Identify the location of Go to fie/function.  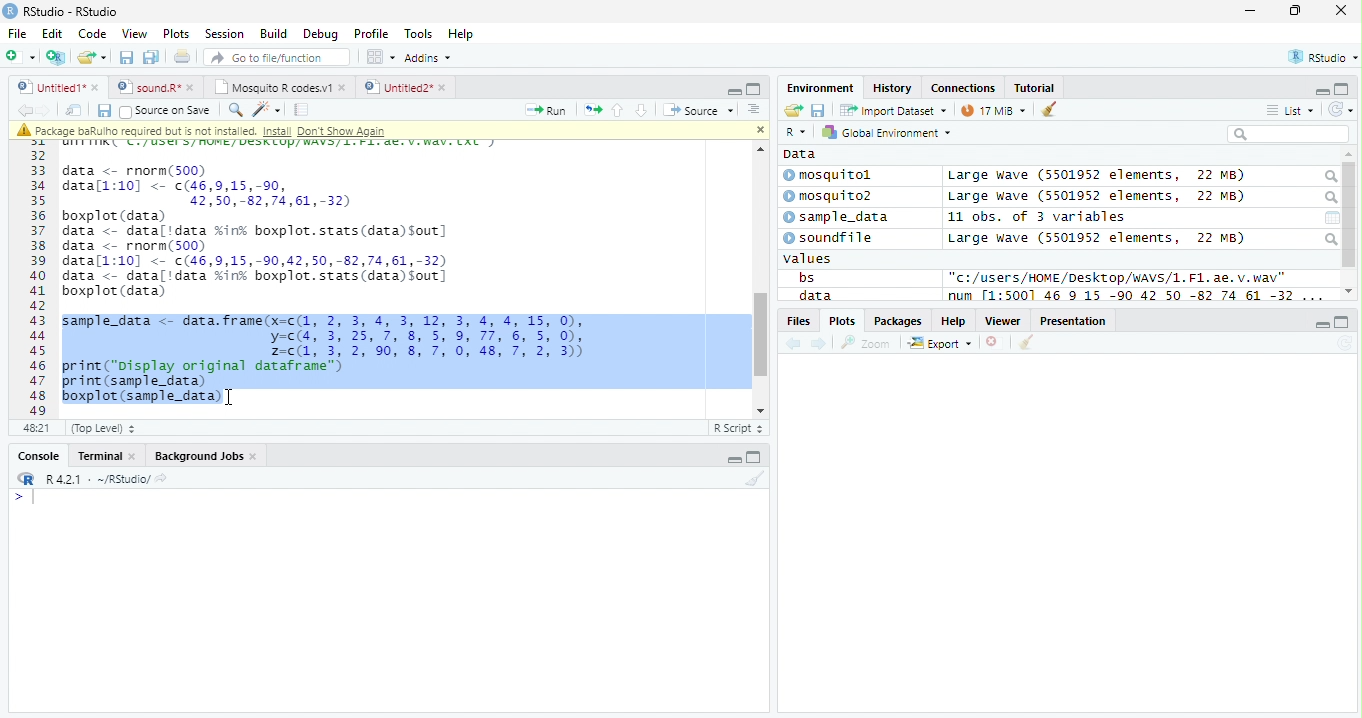
(277, 57).